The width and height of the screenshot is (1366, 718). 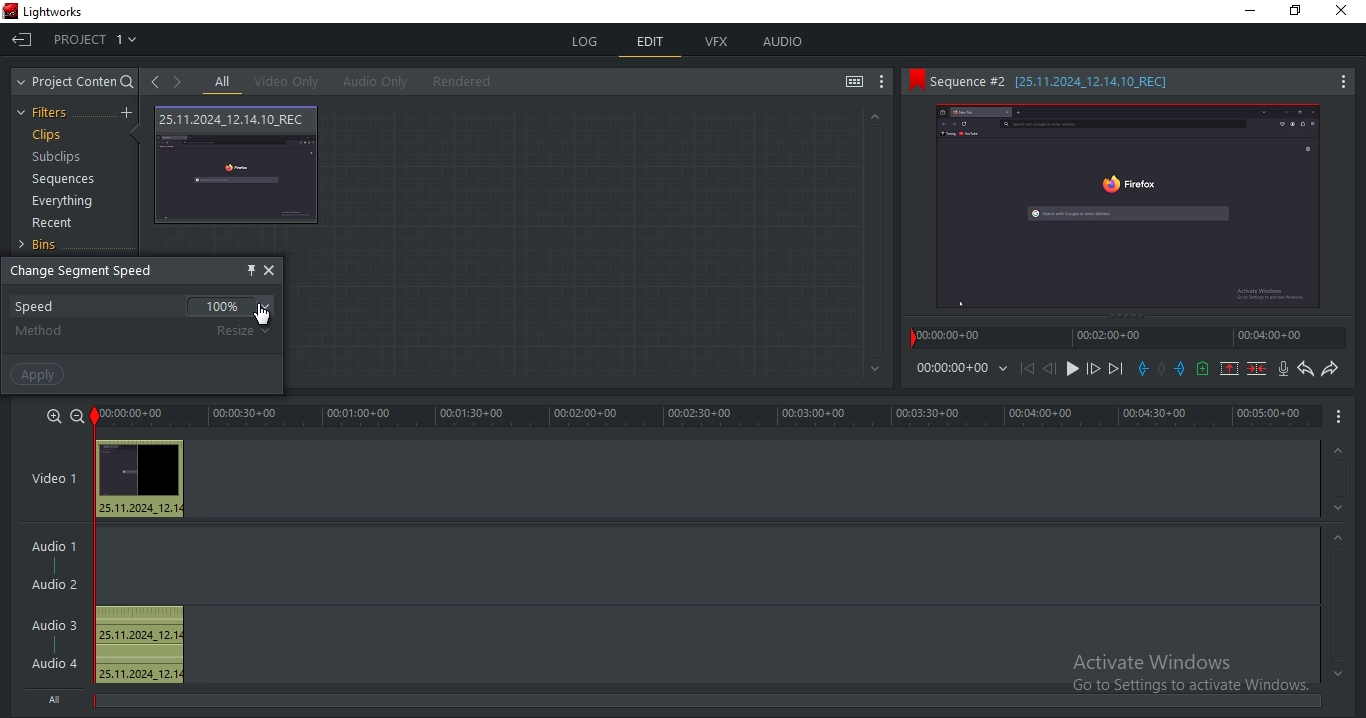 What do you see at coordinates (1300, 12) in the screenshot?
I see `maximize` at bounding box center [1300, 12].